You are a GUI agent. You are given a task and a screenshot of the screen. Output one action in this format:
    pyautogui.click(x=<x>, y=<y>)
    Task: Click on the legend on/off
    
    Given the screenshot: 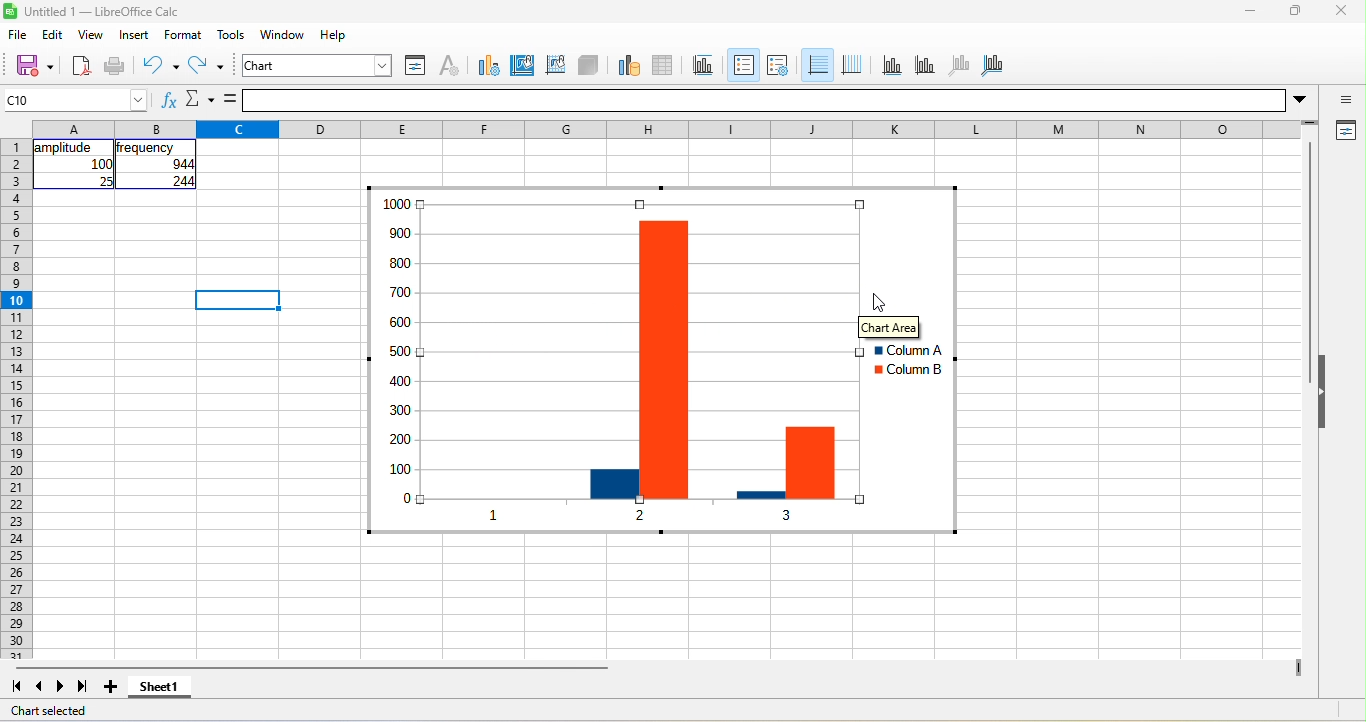 What is the action you would take?
    pyautogui.click(x=741, y=65)
    